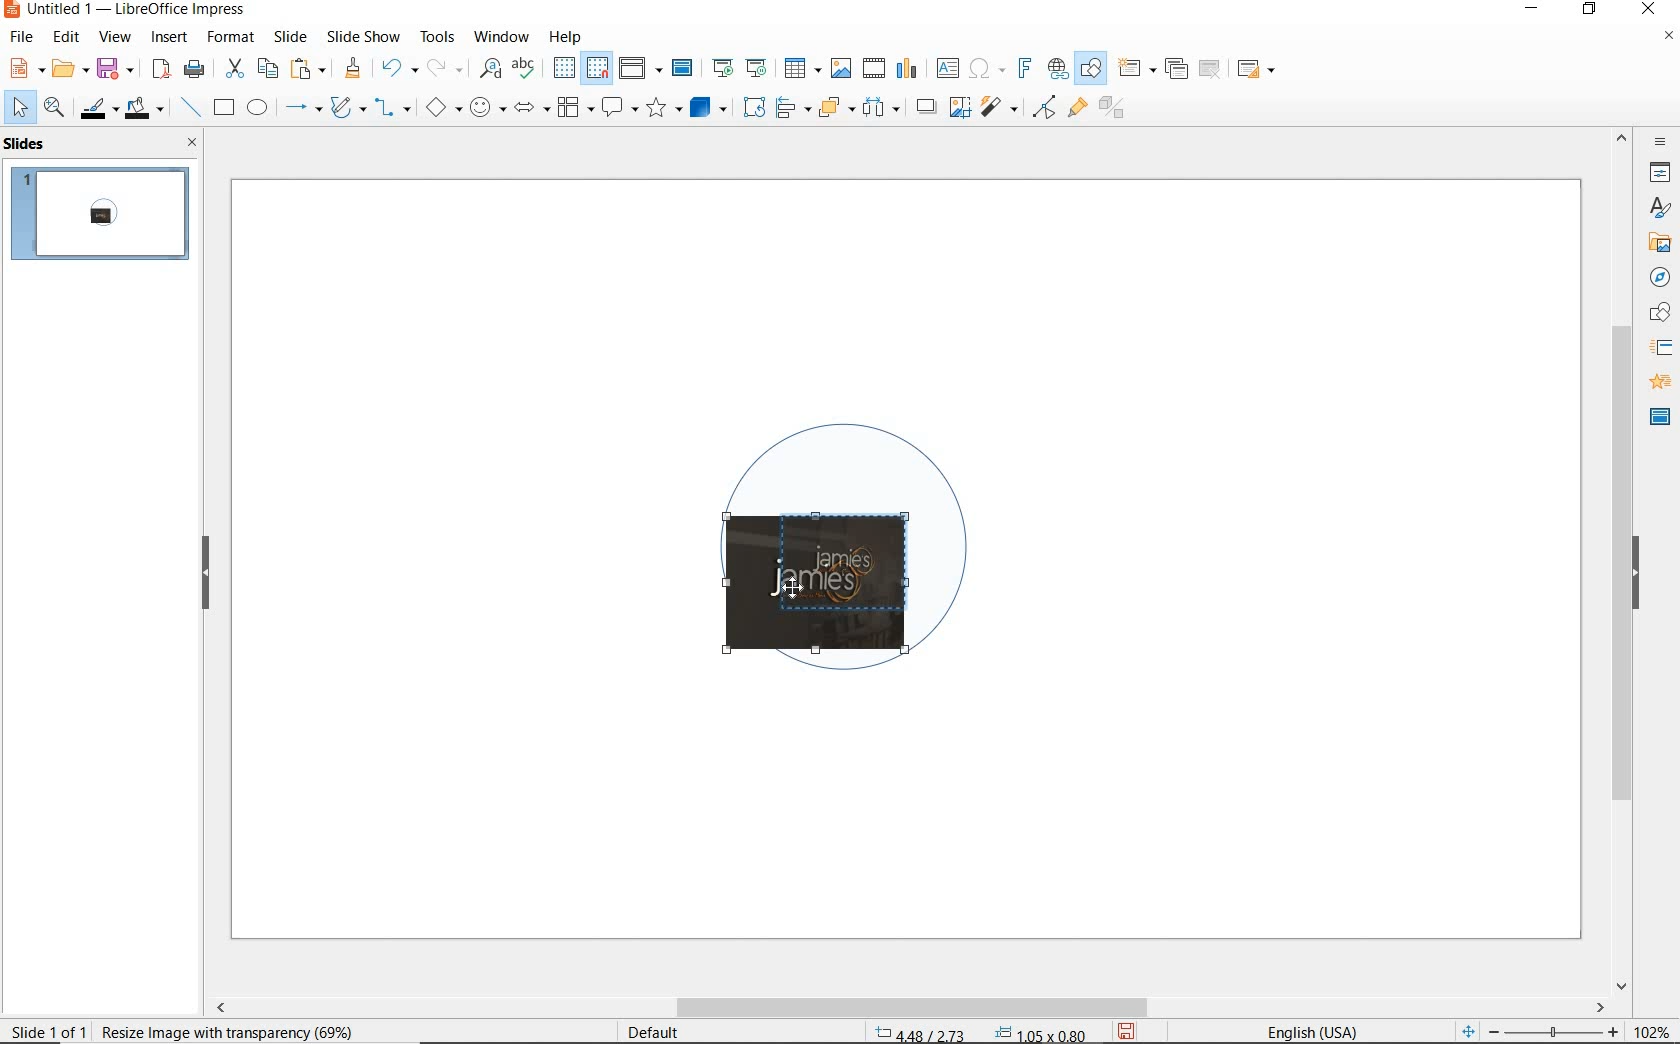 This screenshot has width=1680, height=1044. Describe the element at coordinates (1044, 104) in the screenshot. I see `filter` at that location.